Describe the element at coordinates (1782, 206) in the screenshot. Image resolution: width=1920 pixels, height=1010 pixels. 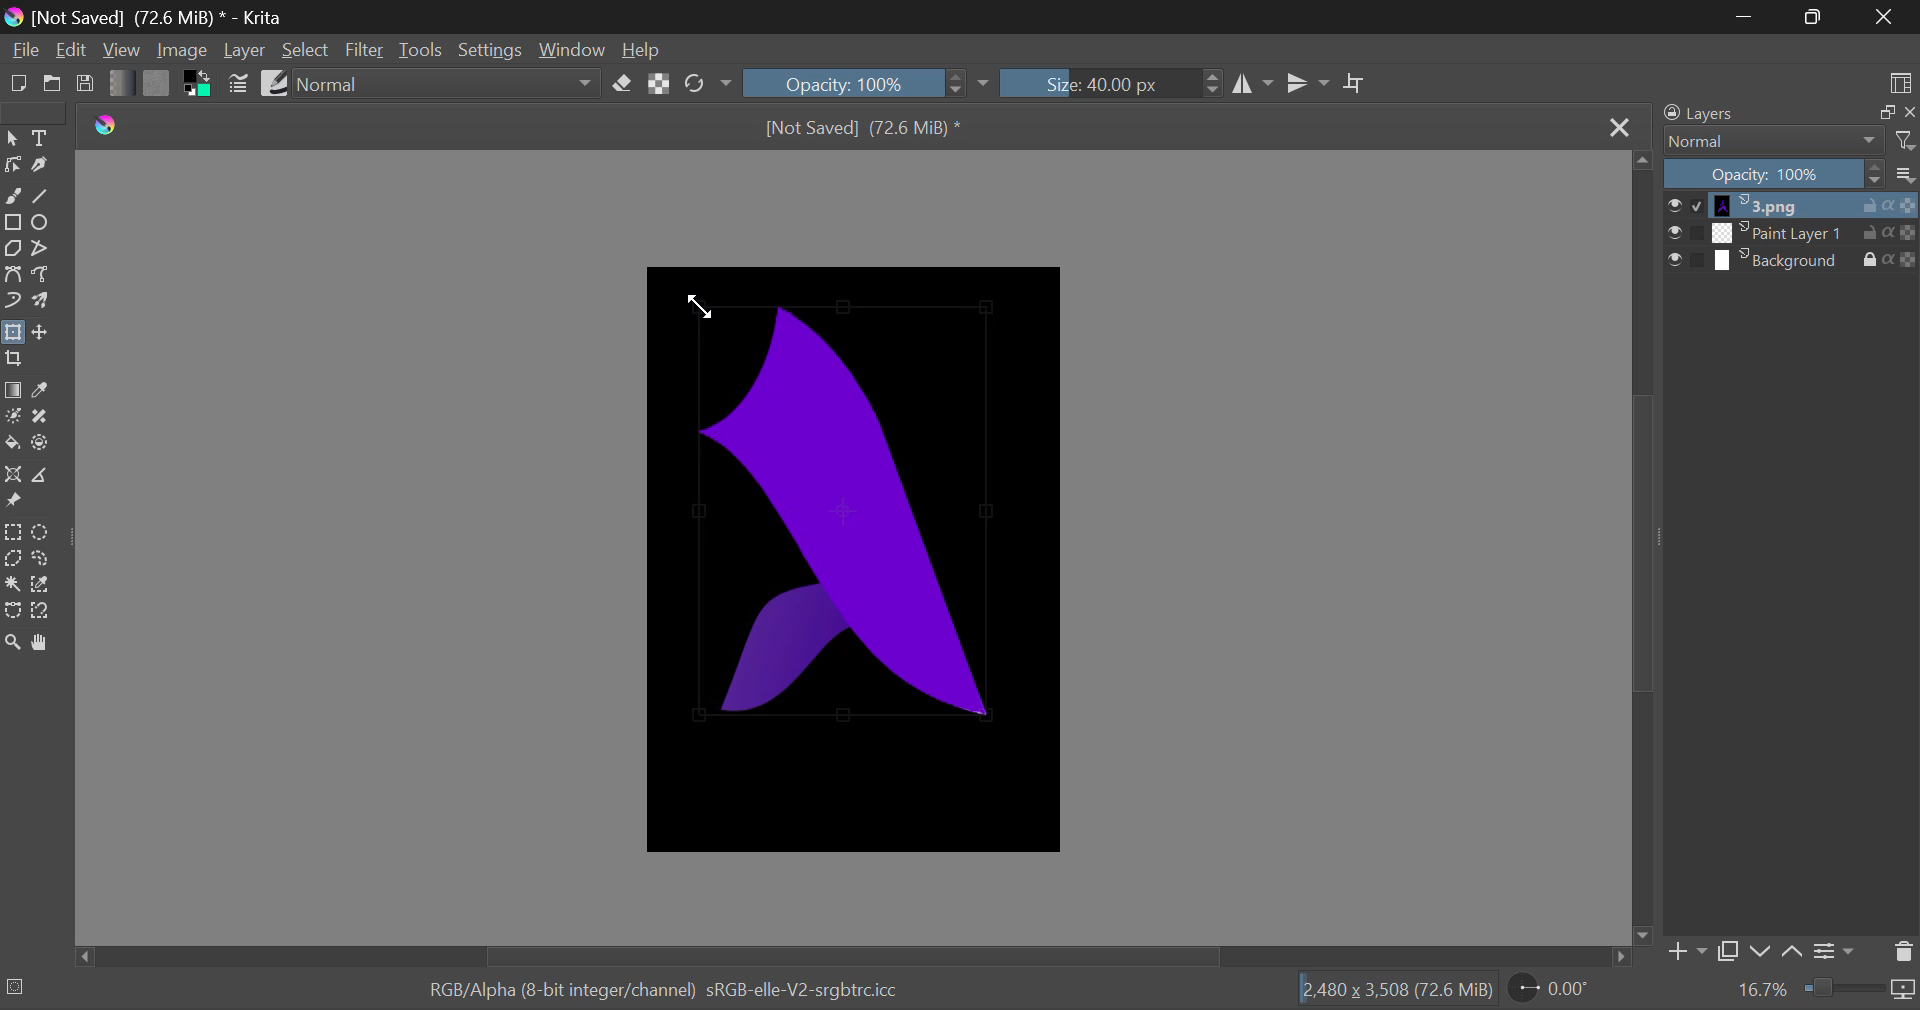
I see `layer 1` at that location.